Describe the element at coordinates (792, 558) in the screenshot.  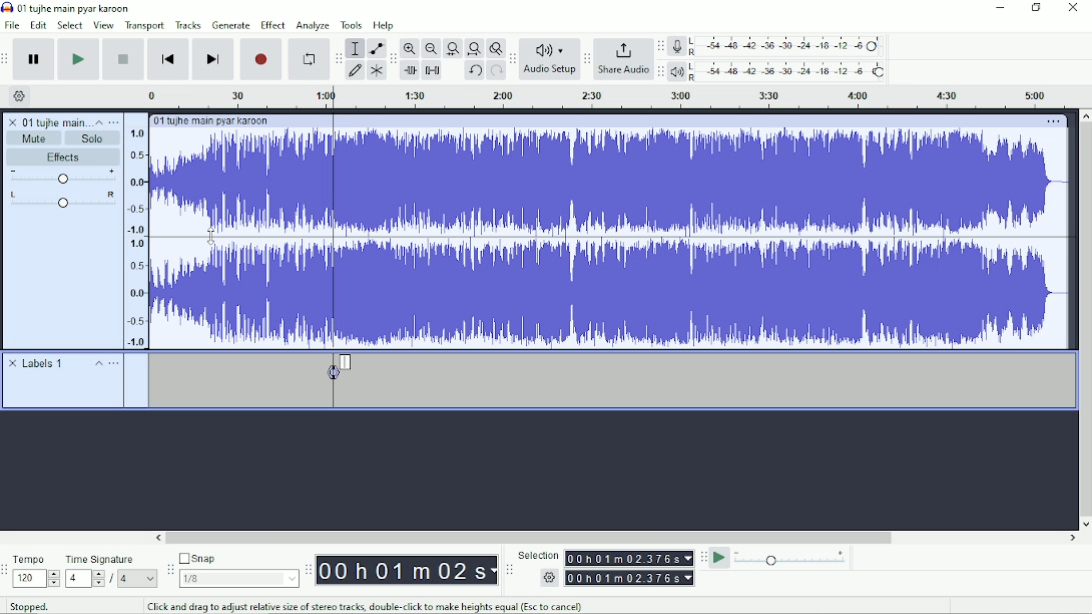
I see `Playback speed` at that location.